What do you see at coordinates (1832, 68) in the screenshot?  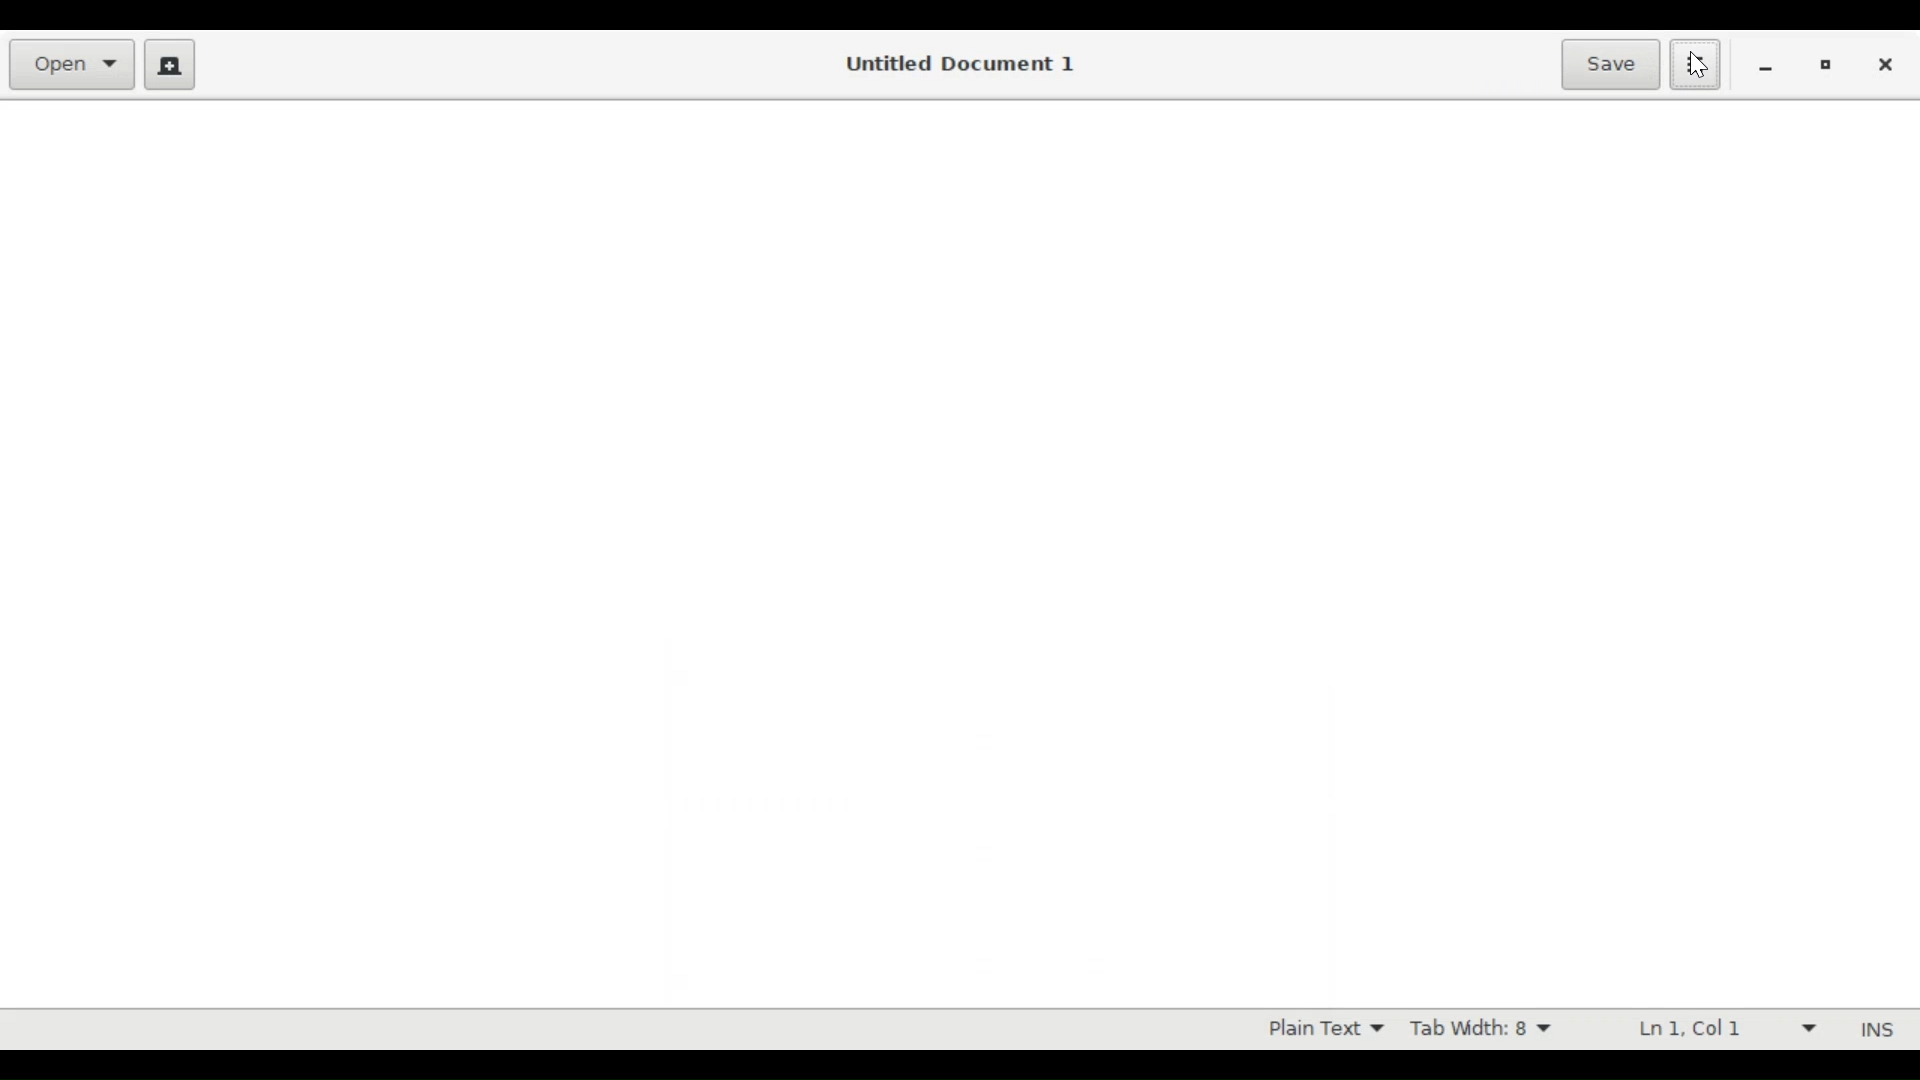 I see `Restore` at bounding box center [1832, 68].